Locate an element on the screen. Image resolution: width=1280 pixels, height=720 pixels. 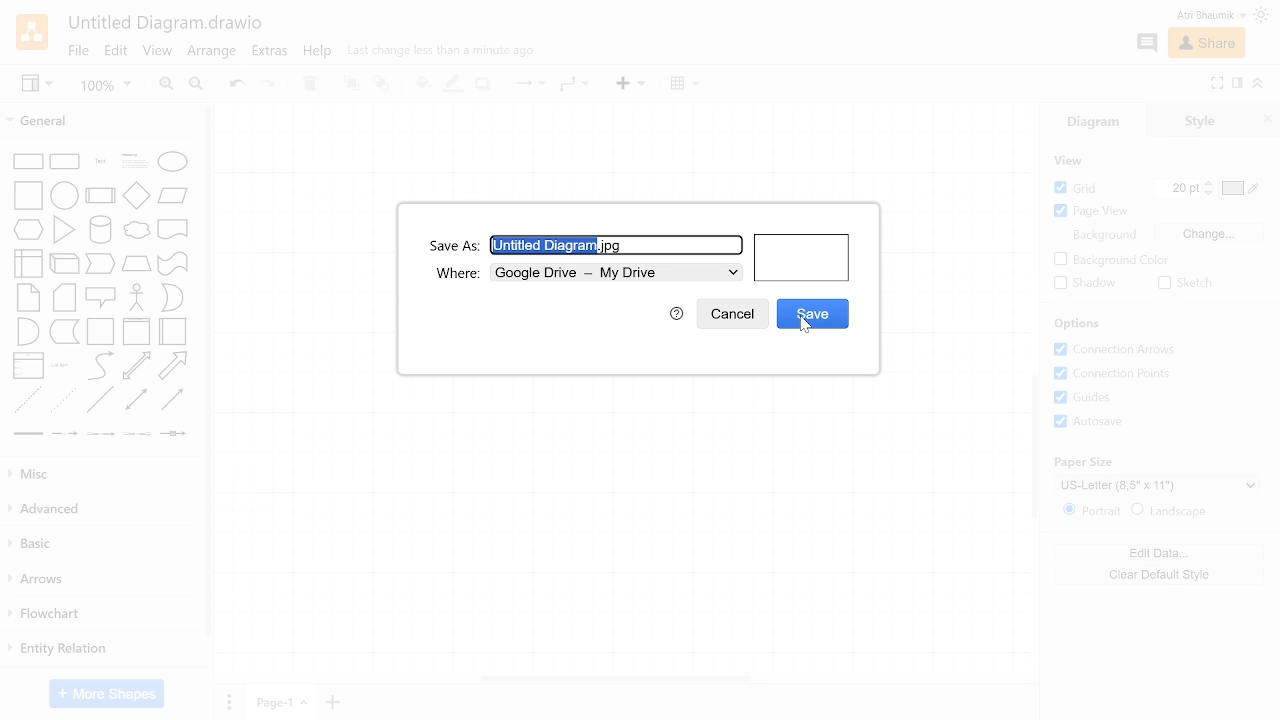
Profile is located at coordinates (1194, 16).